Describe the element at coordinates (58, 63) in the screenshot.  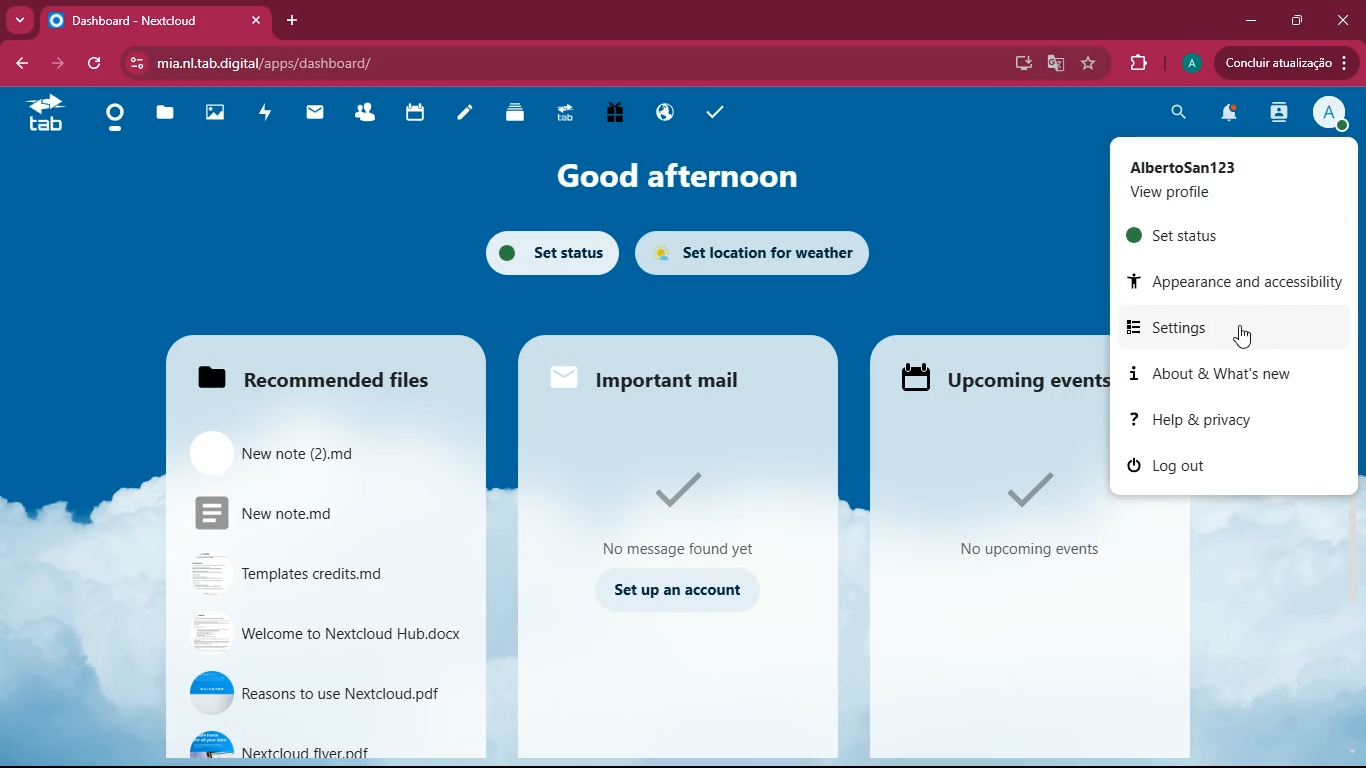
I see `forward` at that location.